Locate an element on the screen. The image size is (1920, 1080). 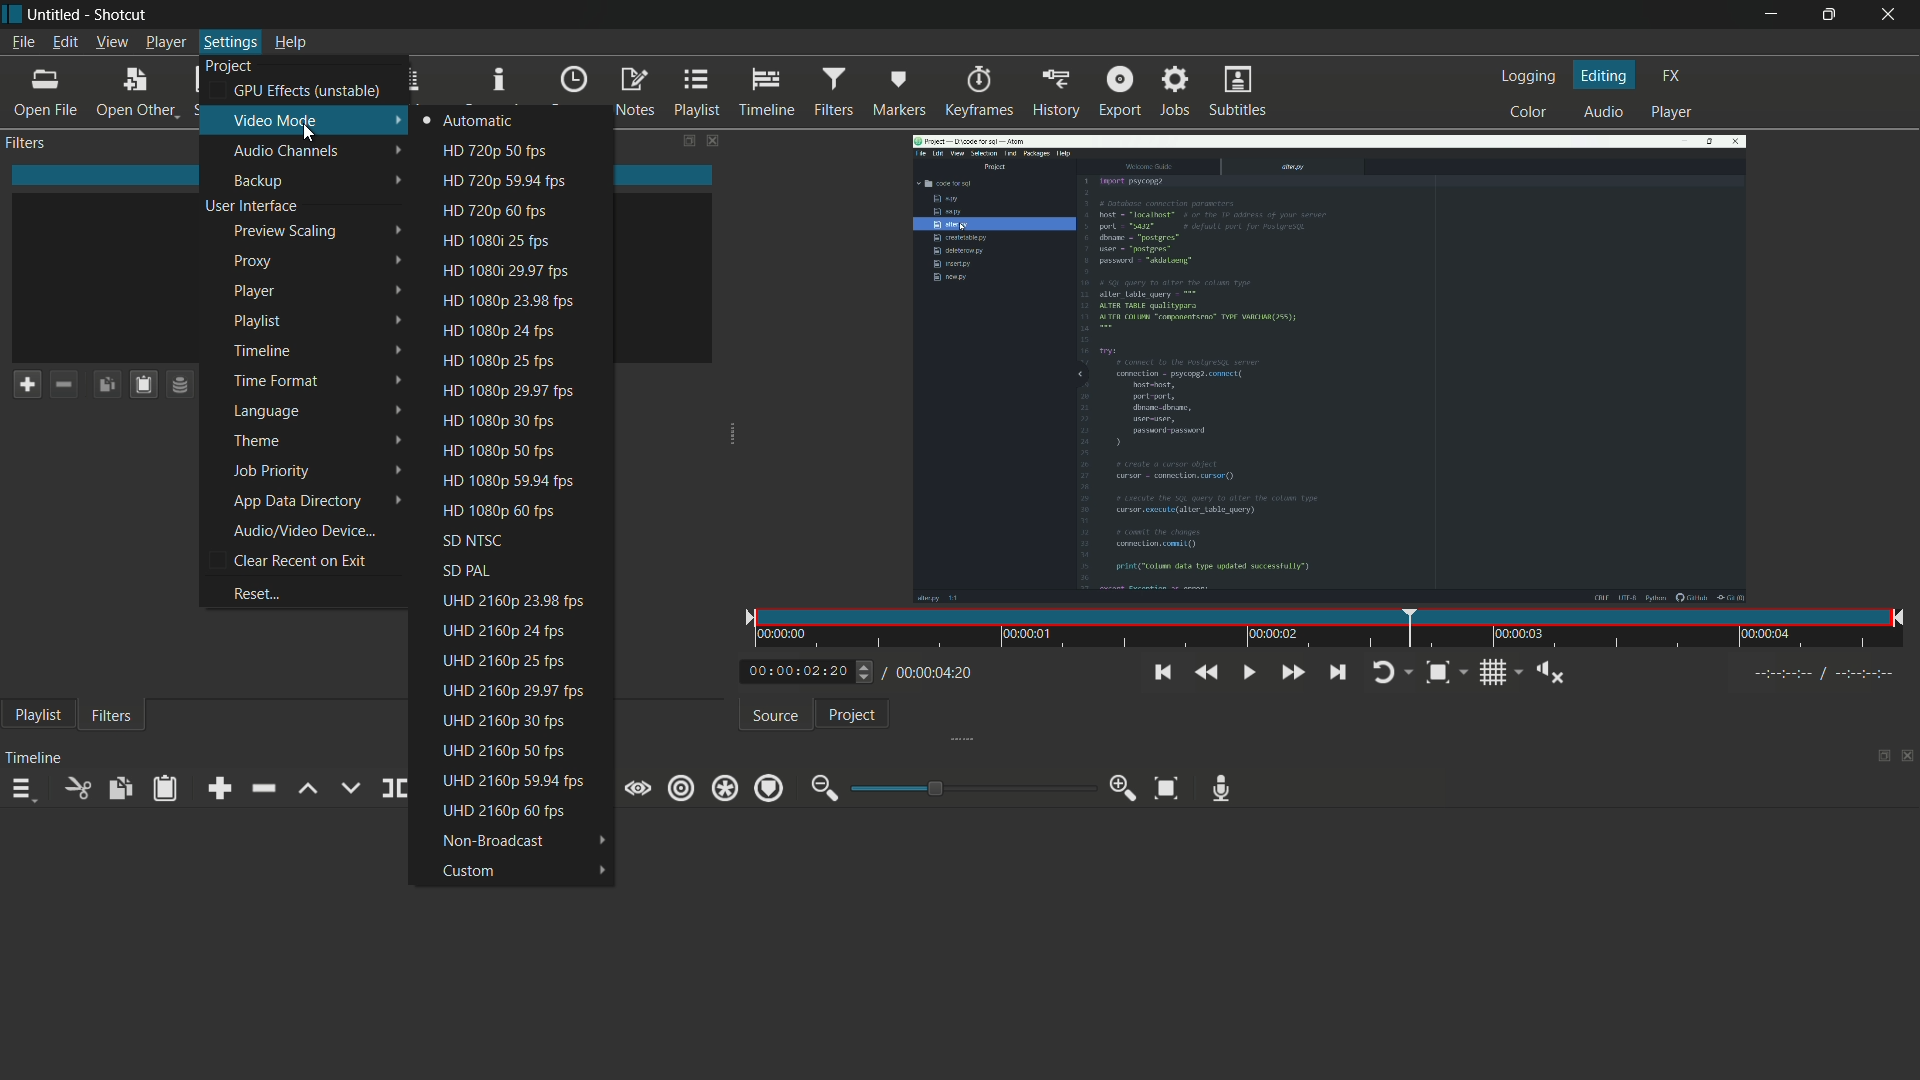
open other is located at coordinates (134, 92).